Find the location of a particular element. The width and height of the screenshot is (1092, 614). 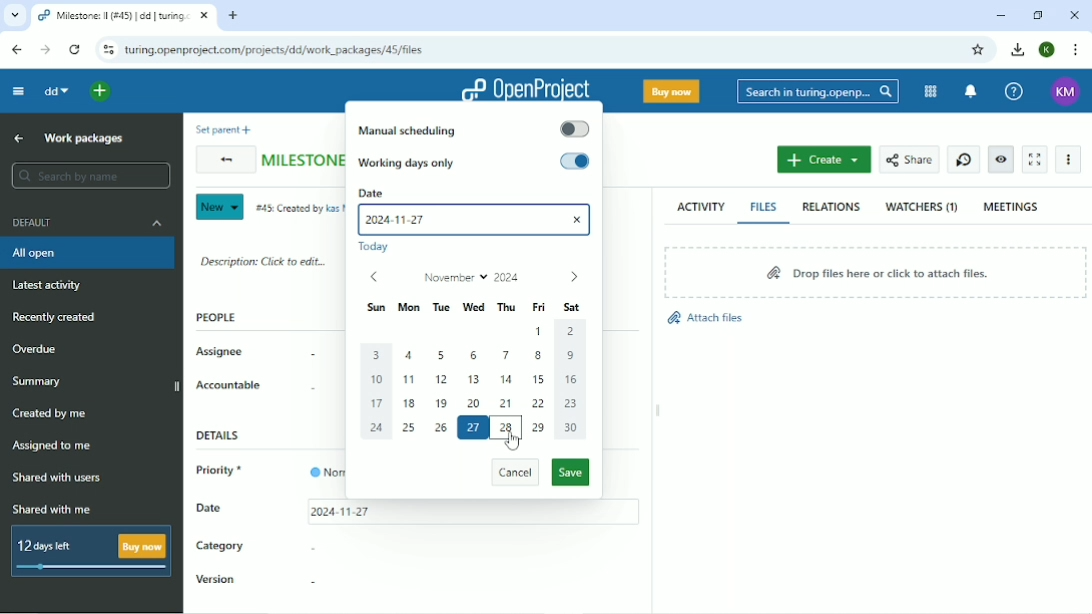

Search tabs is located at coordinates (15, 16).